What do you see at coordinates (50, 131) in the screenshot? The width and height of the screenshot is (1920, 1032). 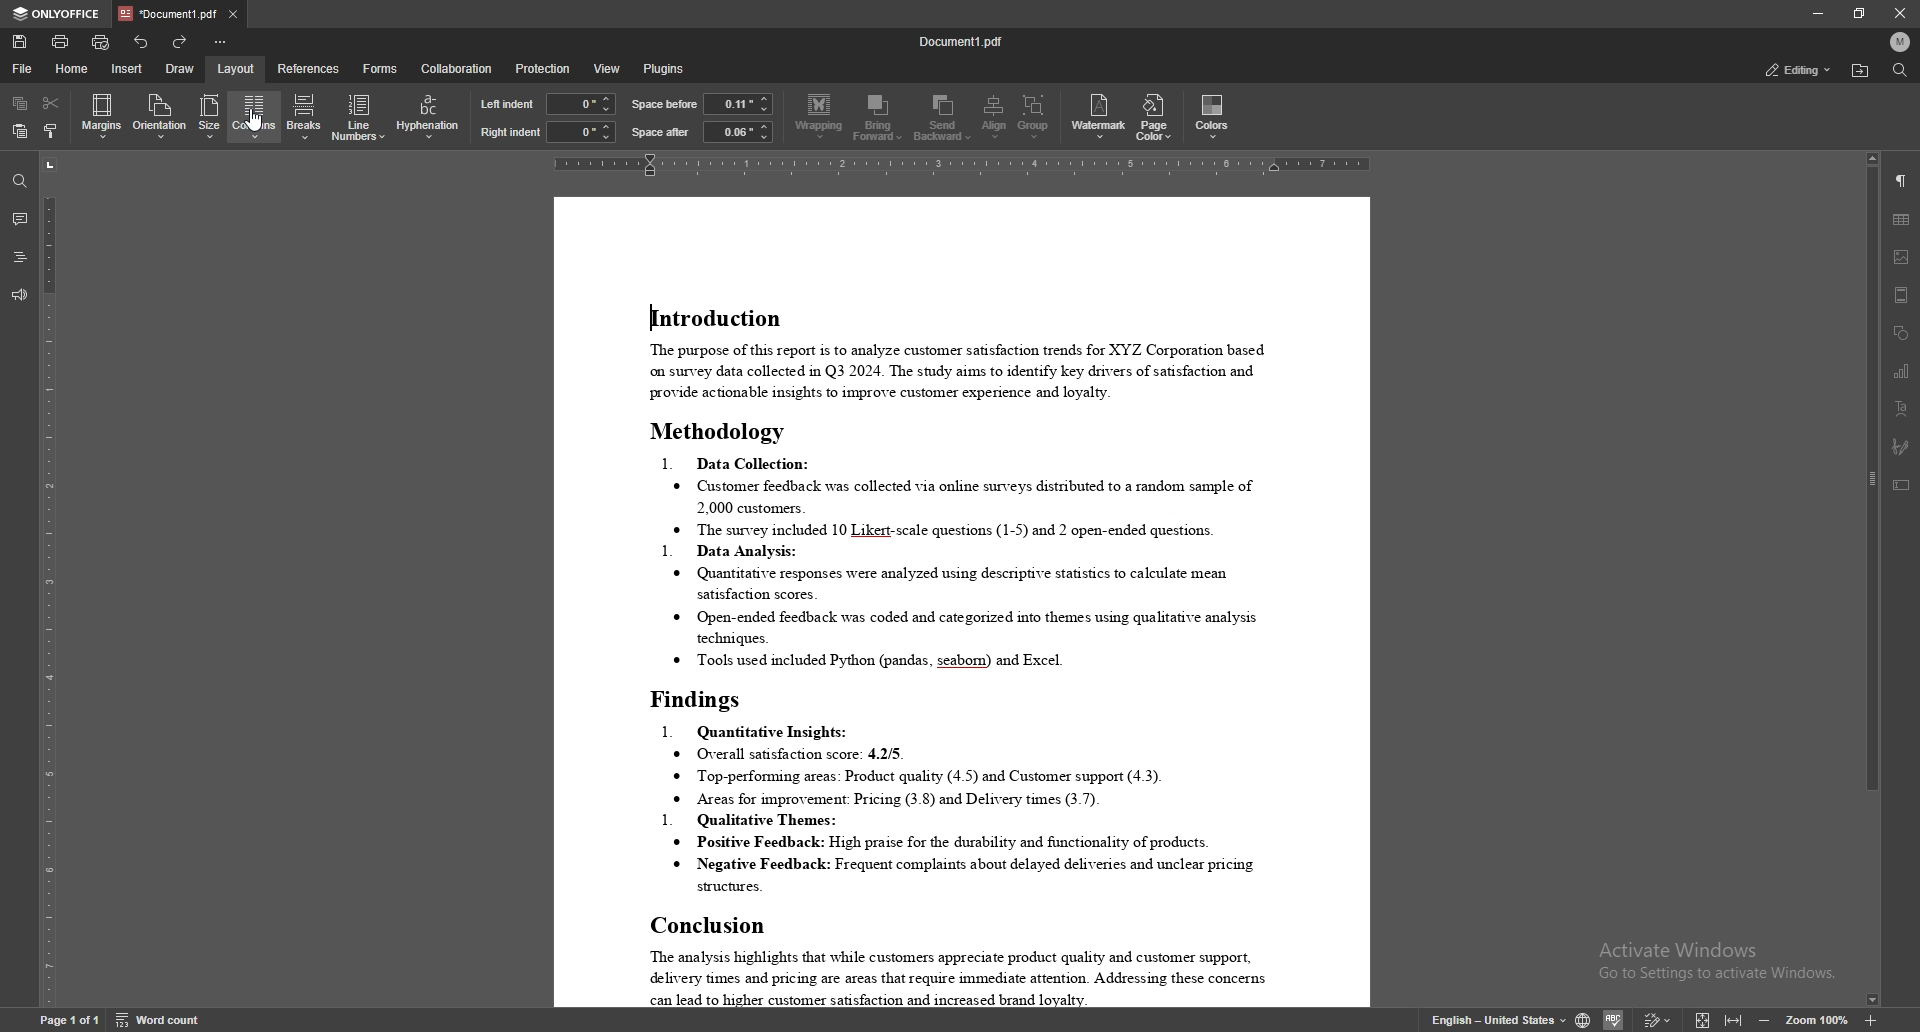 I see `copy style` at bounding box center [50, 131].